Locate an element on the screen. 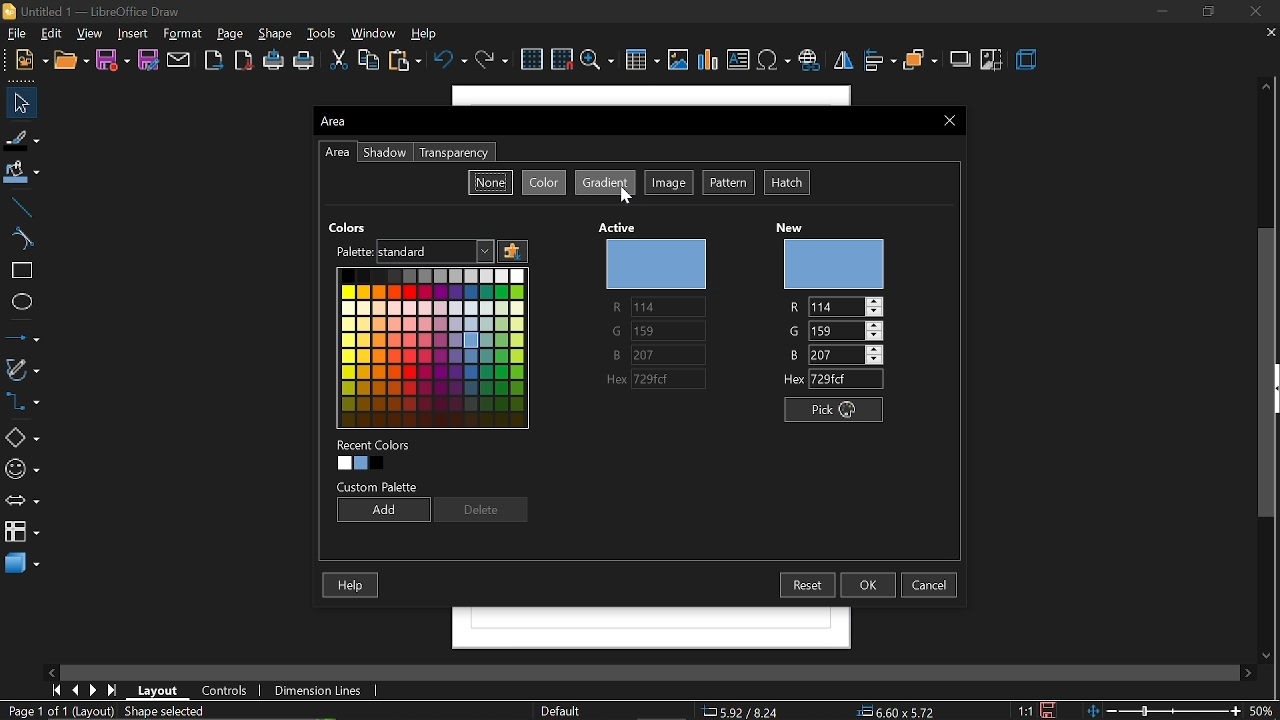 The height and width of the screenshot is (720, 1280). undo is located at coordinates (450, 62).